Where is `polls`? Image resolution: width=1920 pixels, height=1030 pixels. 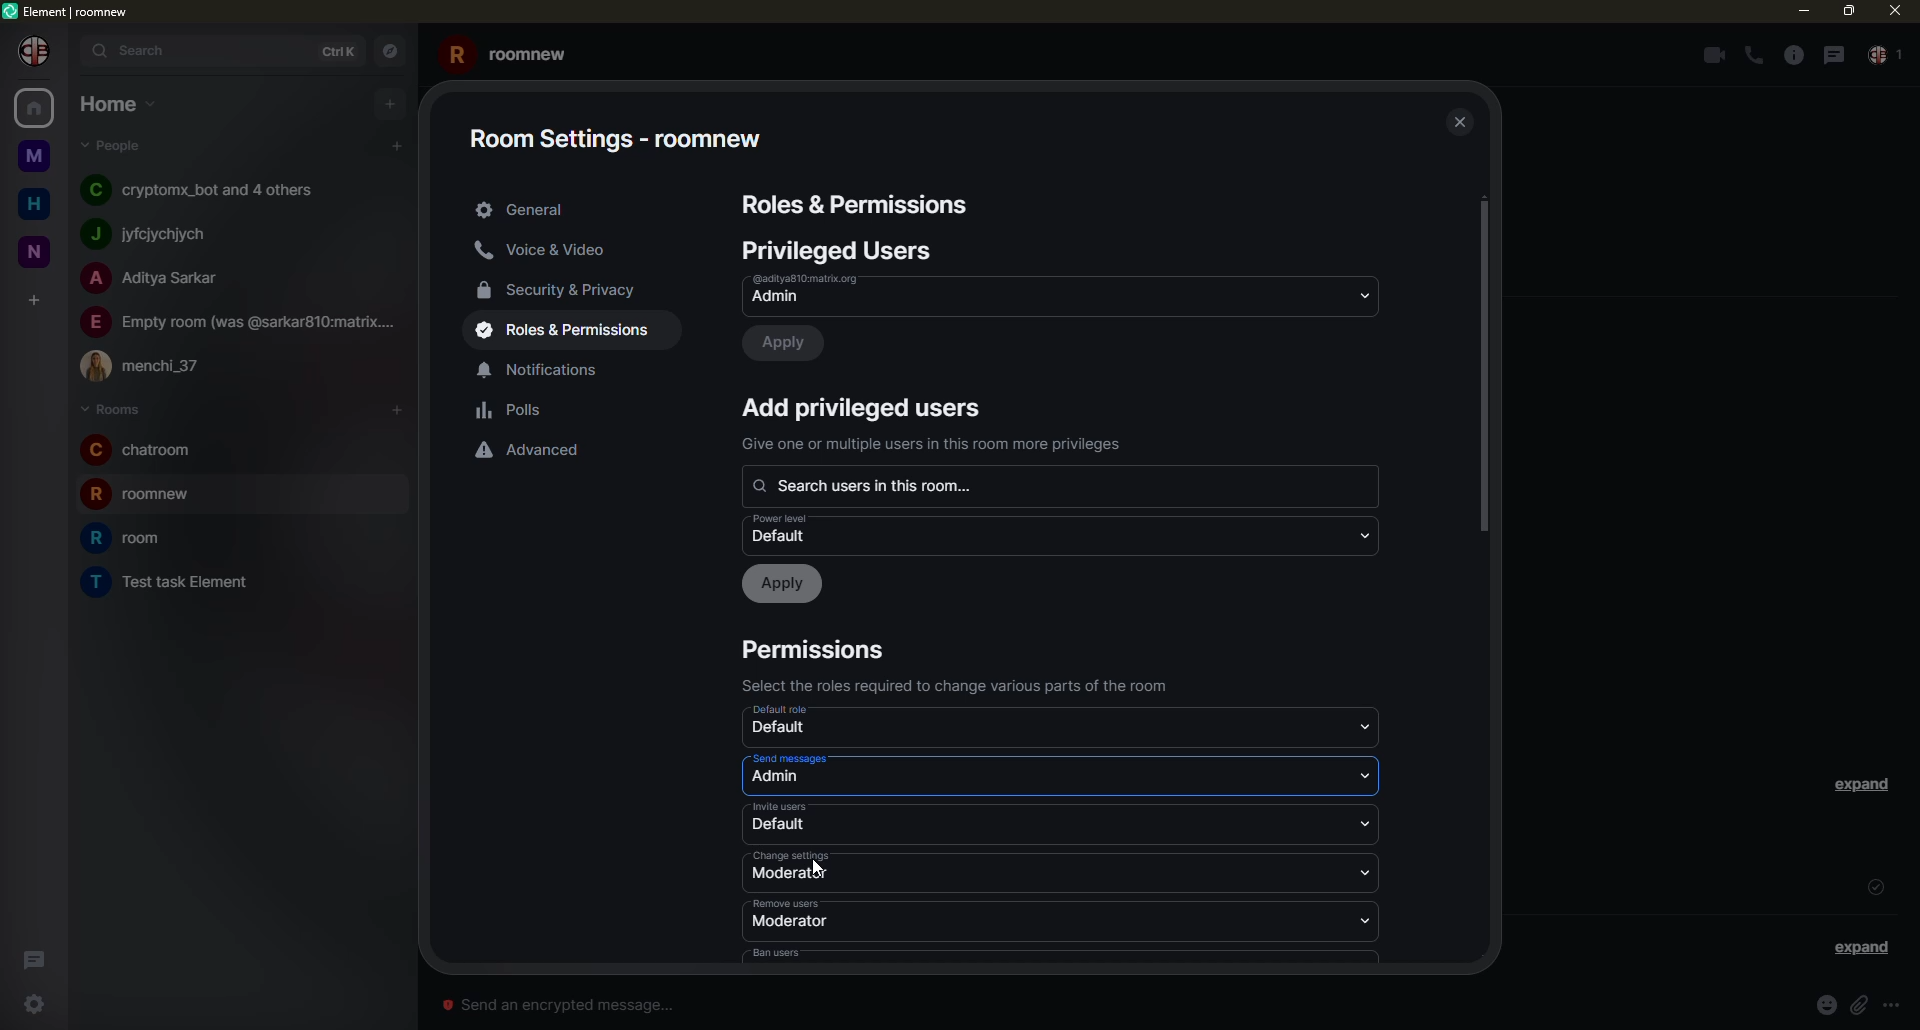 polls is located at coordinates (514, 411).